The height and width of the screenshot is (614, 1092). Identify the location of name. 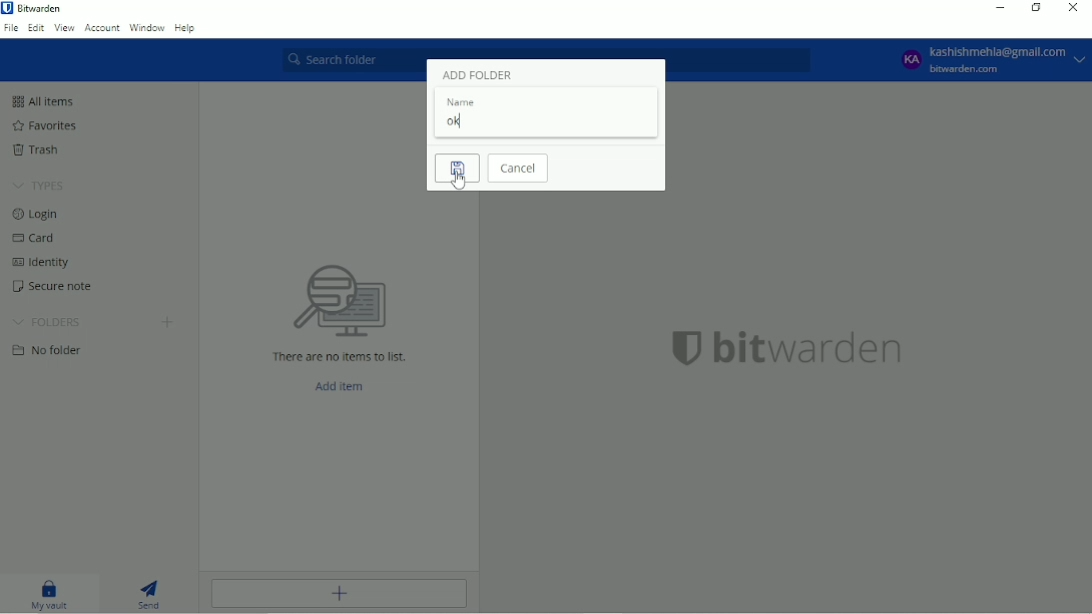
(461, 102).